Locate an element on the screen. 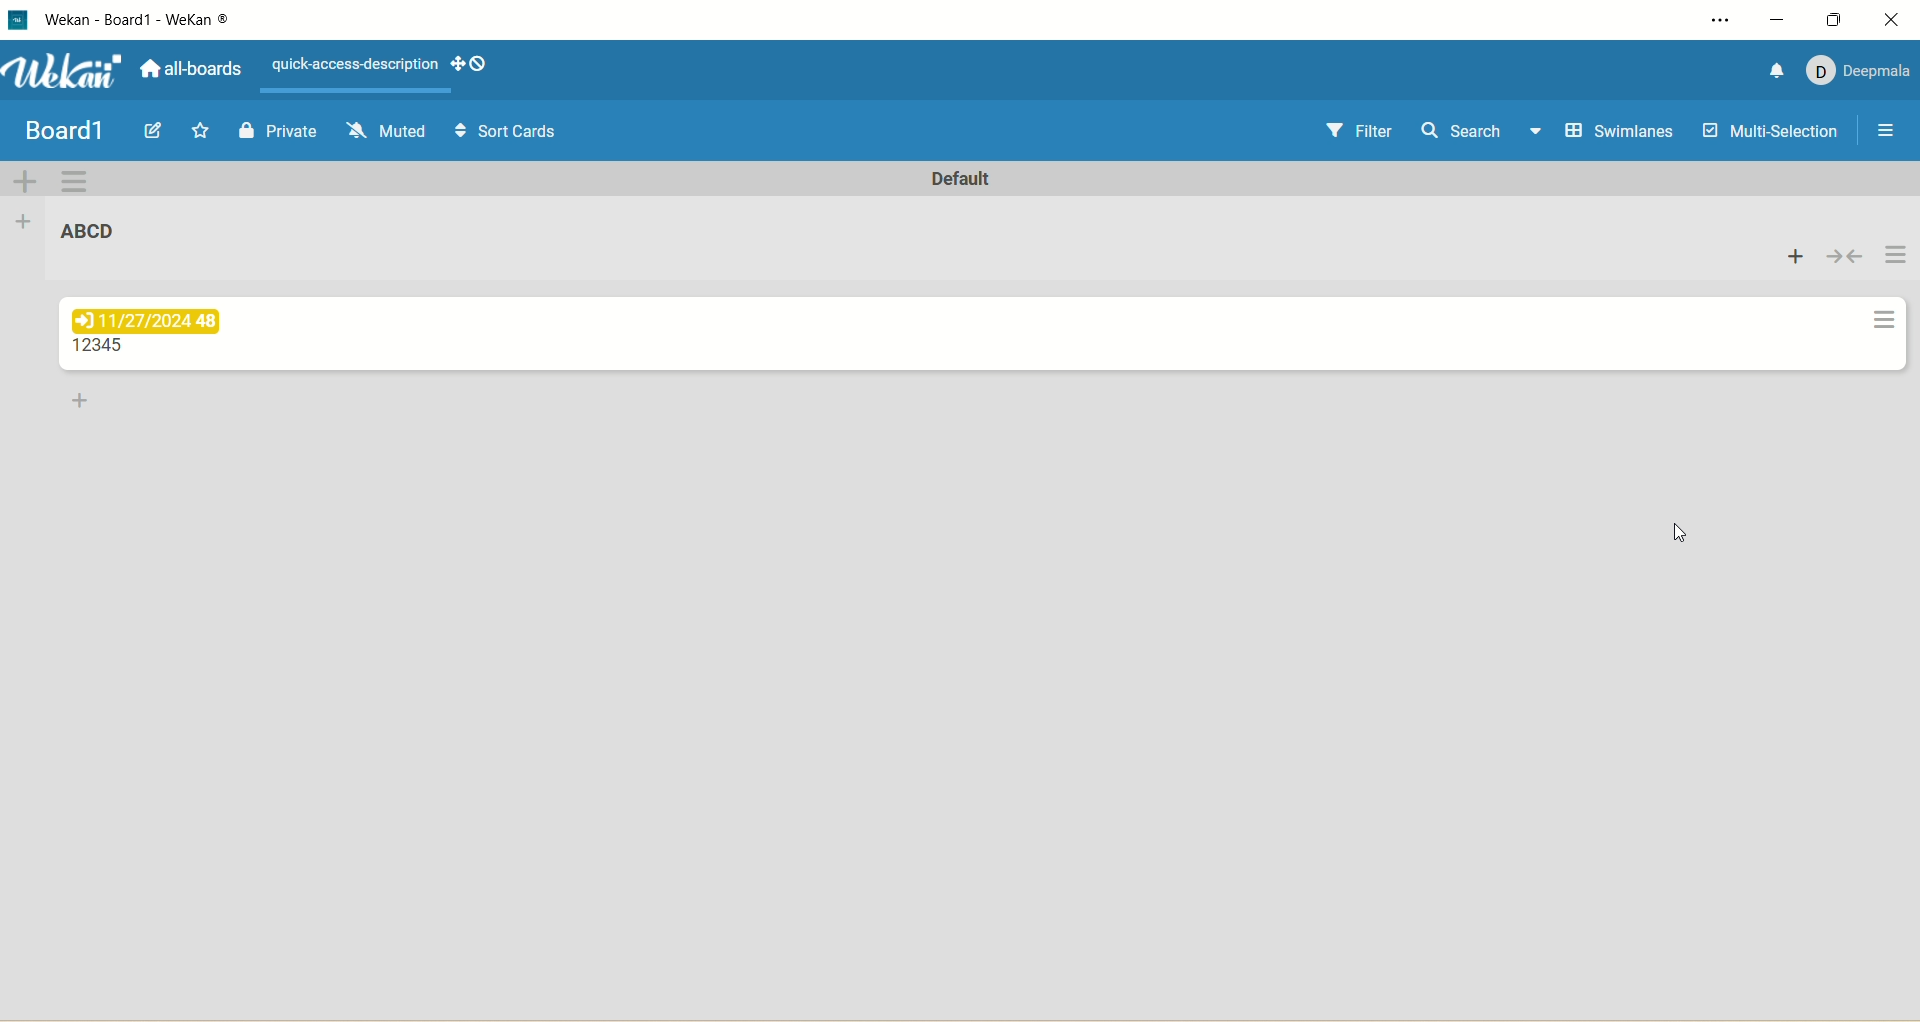 Image resolution: width=1920 pixels, height=1022 pixels. show-desktop-drag- is located at coordinates (470, 63).